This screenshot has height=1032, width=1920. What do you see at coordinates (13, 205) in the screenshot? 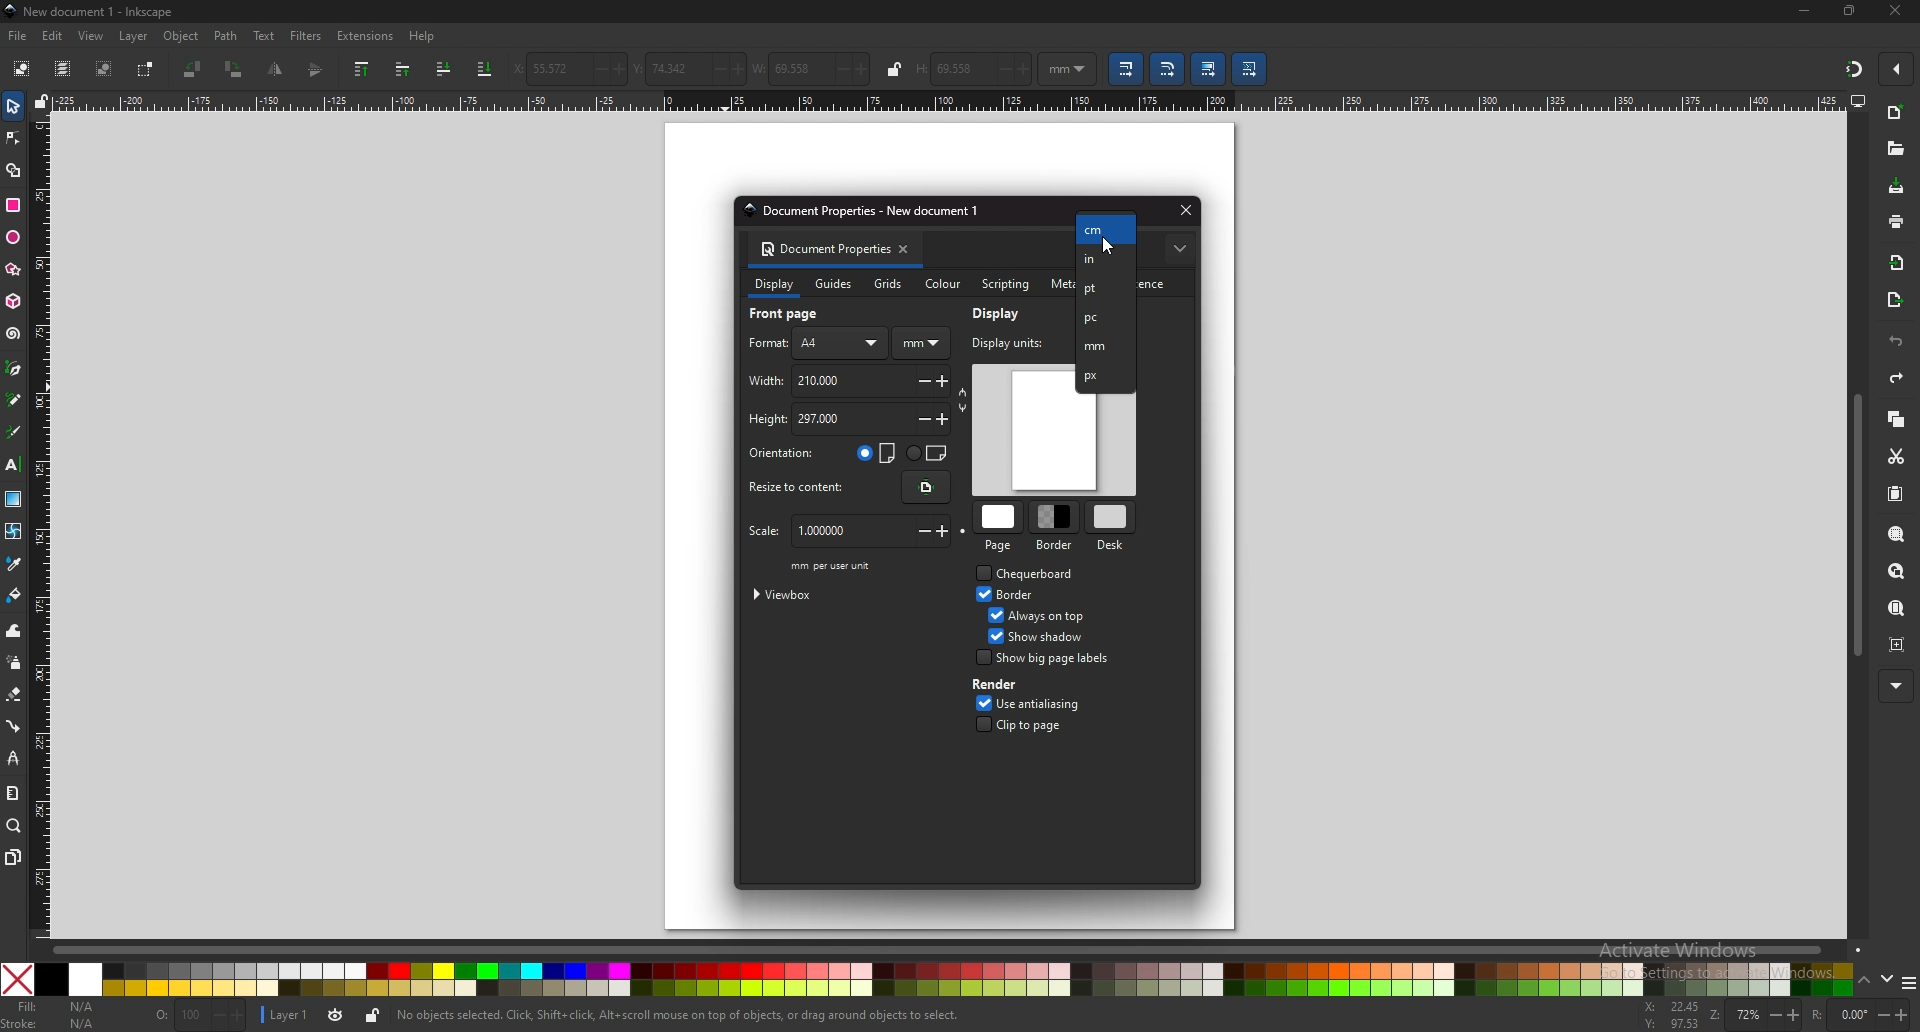
I see `rectangle` at bounding box center [13, 205].